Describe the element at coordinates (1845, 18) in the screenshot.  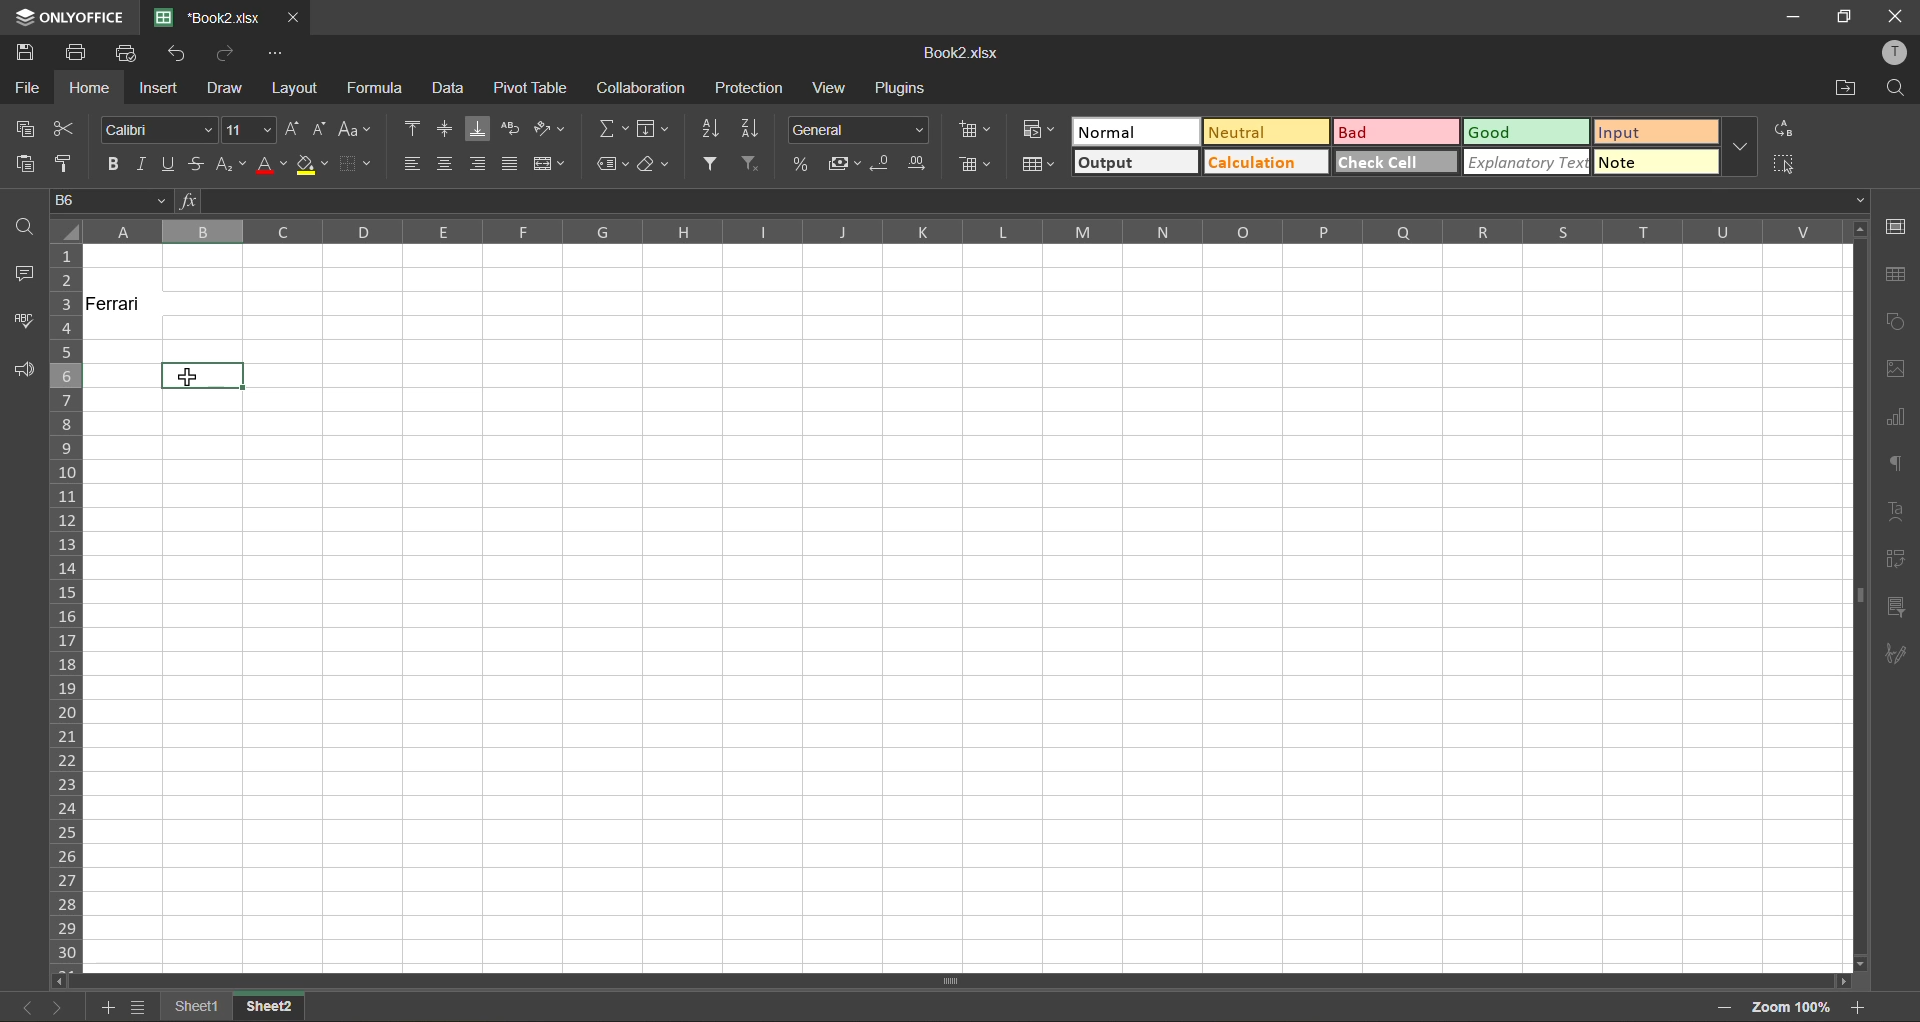
I see `maximize` at that location.